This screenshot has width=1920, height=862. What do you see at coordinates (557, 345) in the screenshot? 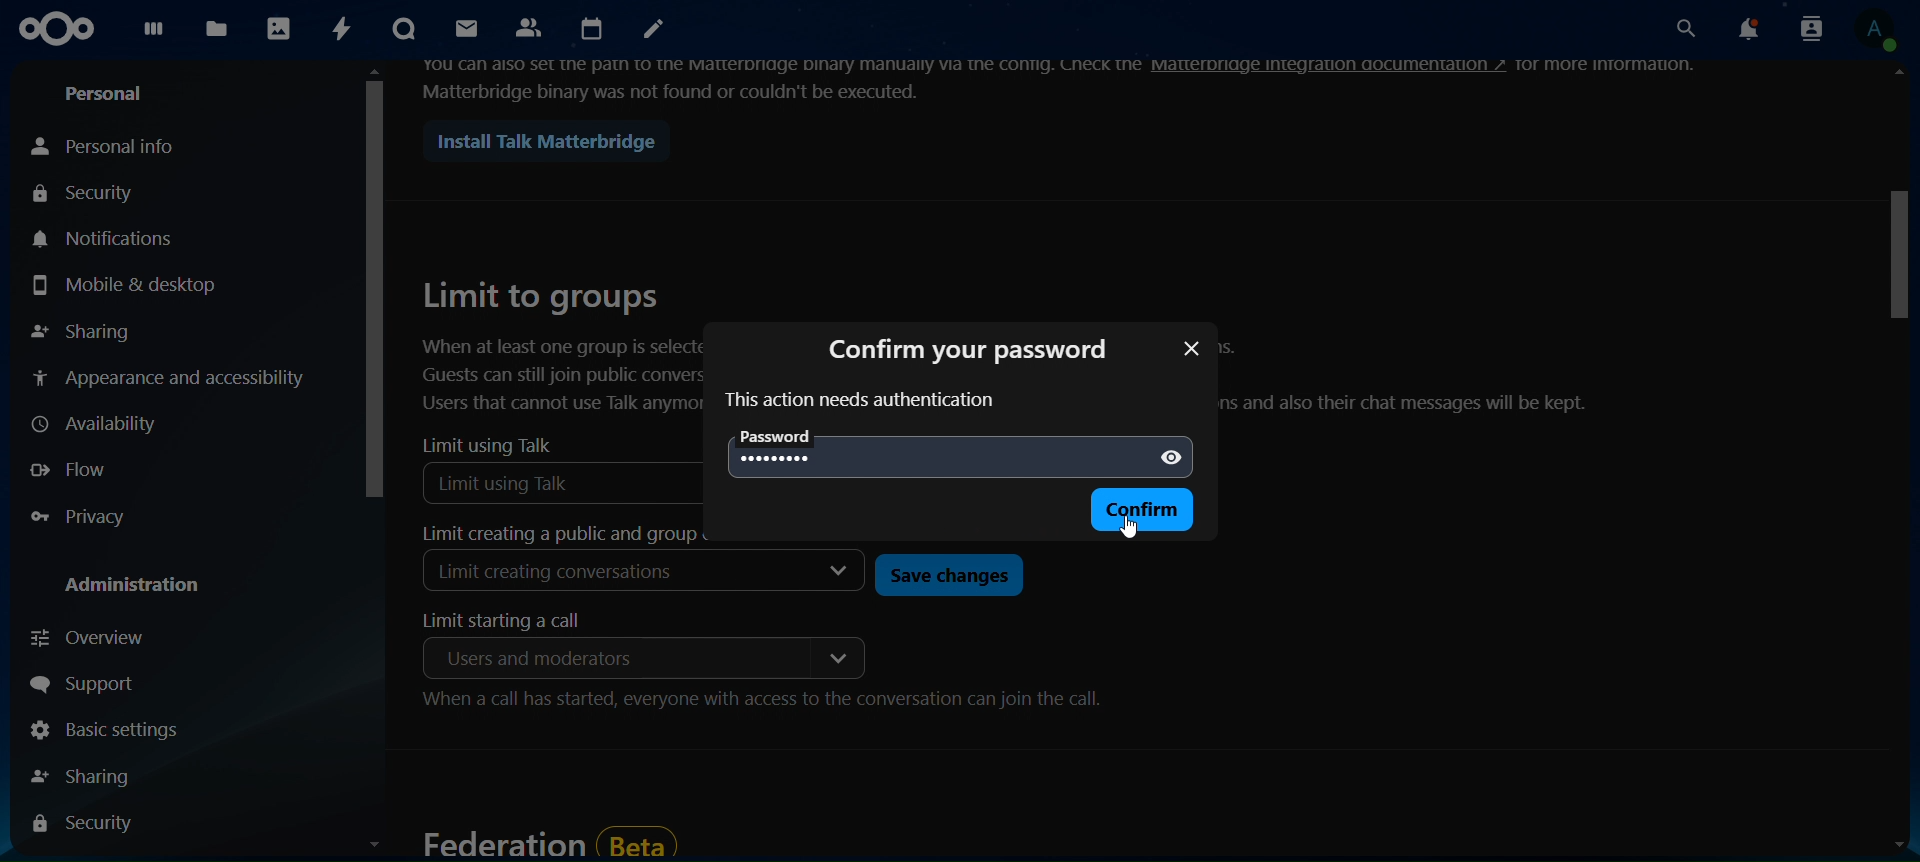
I see `limit to groups` at bounding box center [557, 345].